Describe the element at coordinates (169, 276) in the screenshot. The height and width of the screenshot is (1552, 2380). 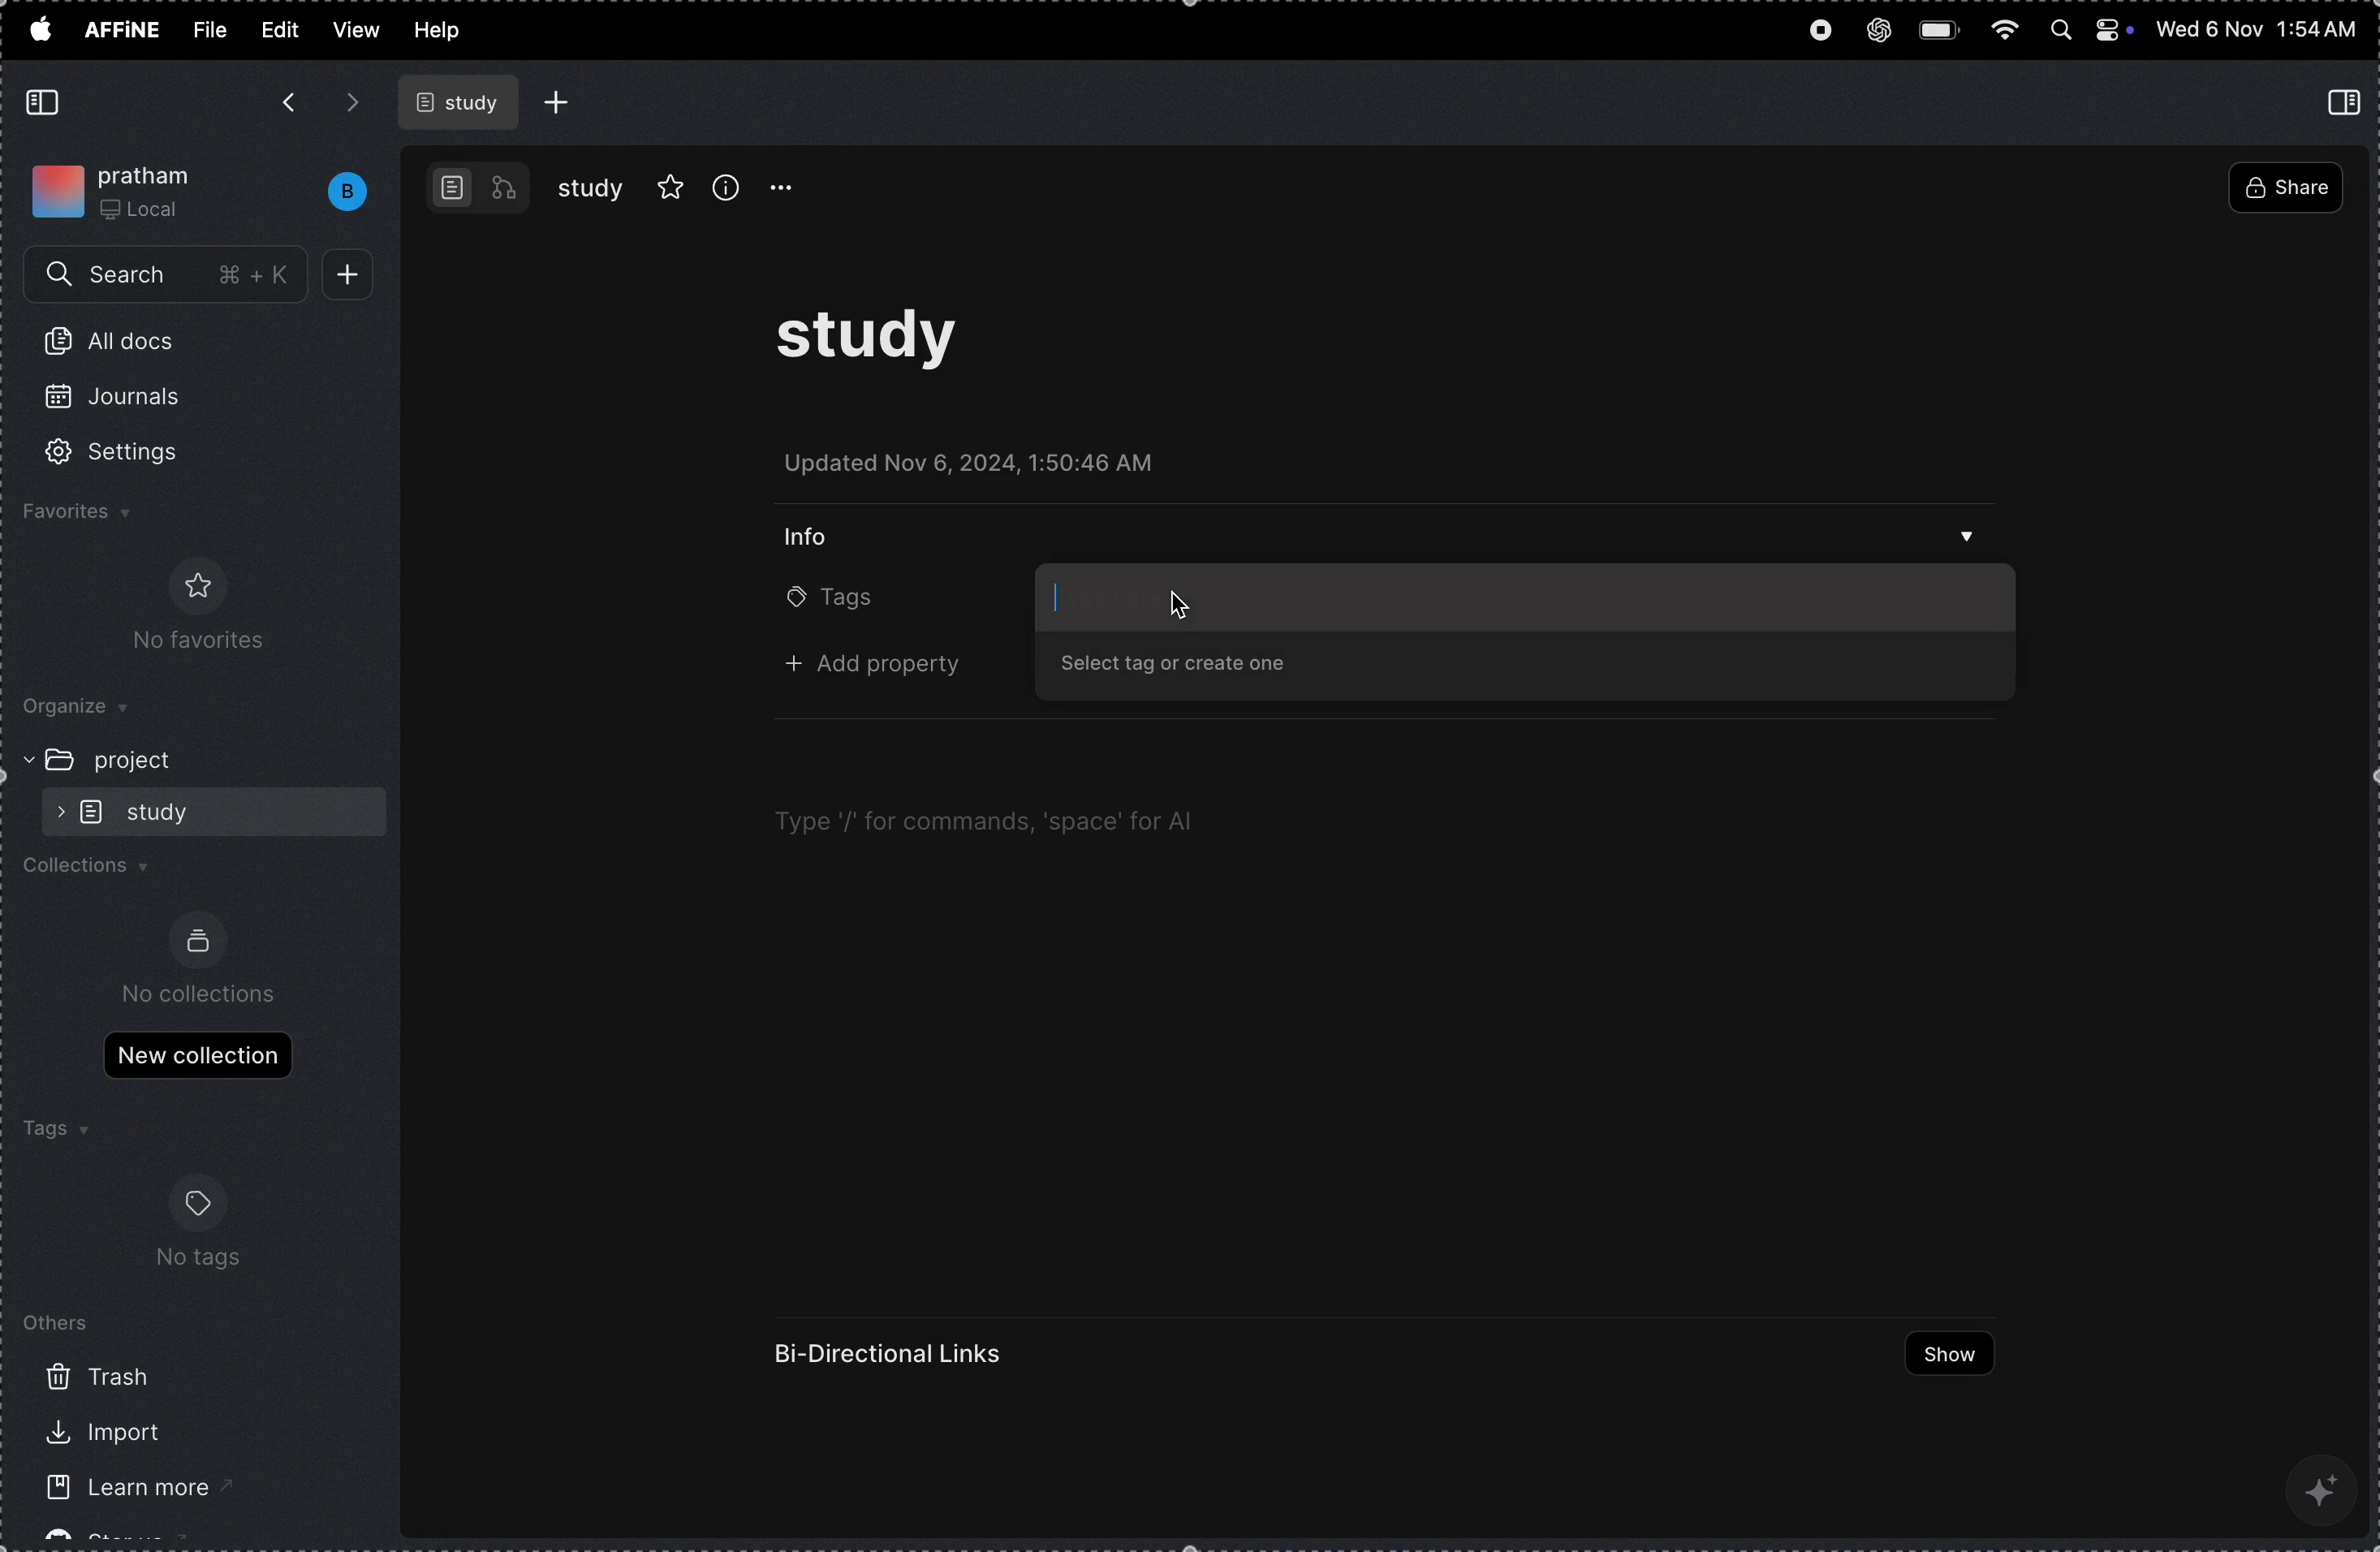
I see `search menu` at that location.